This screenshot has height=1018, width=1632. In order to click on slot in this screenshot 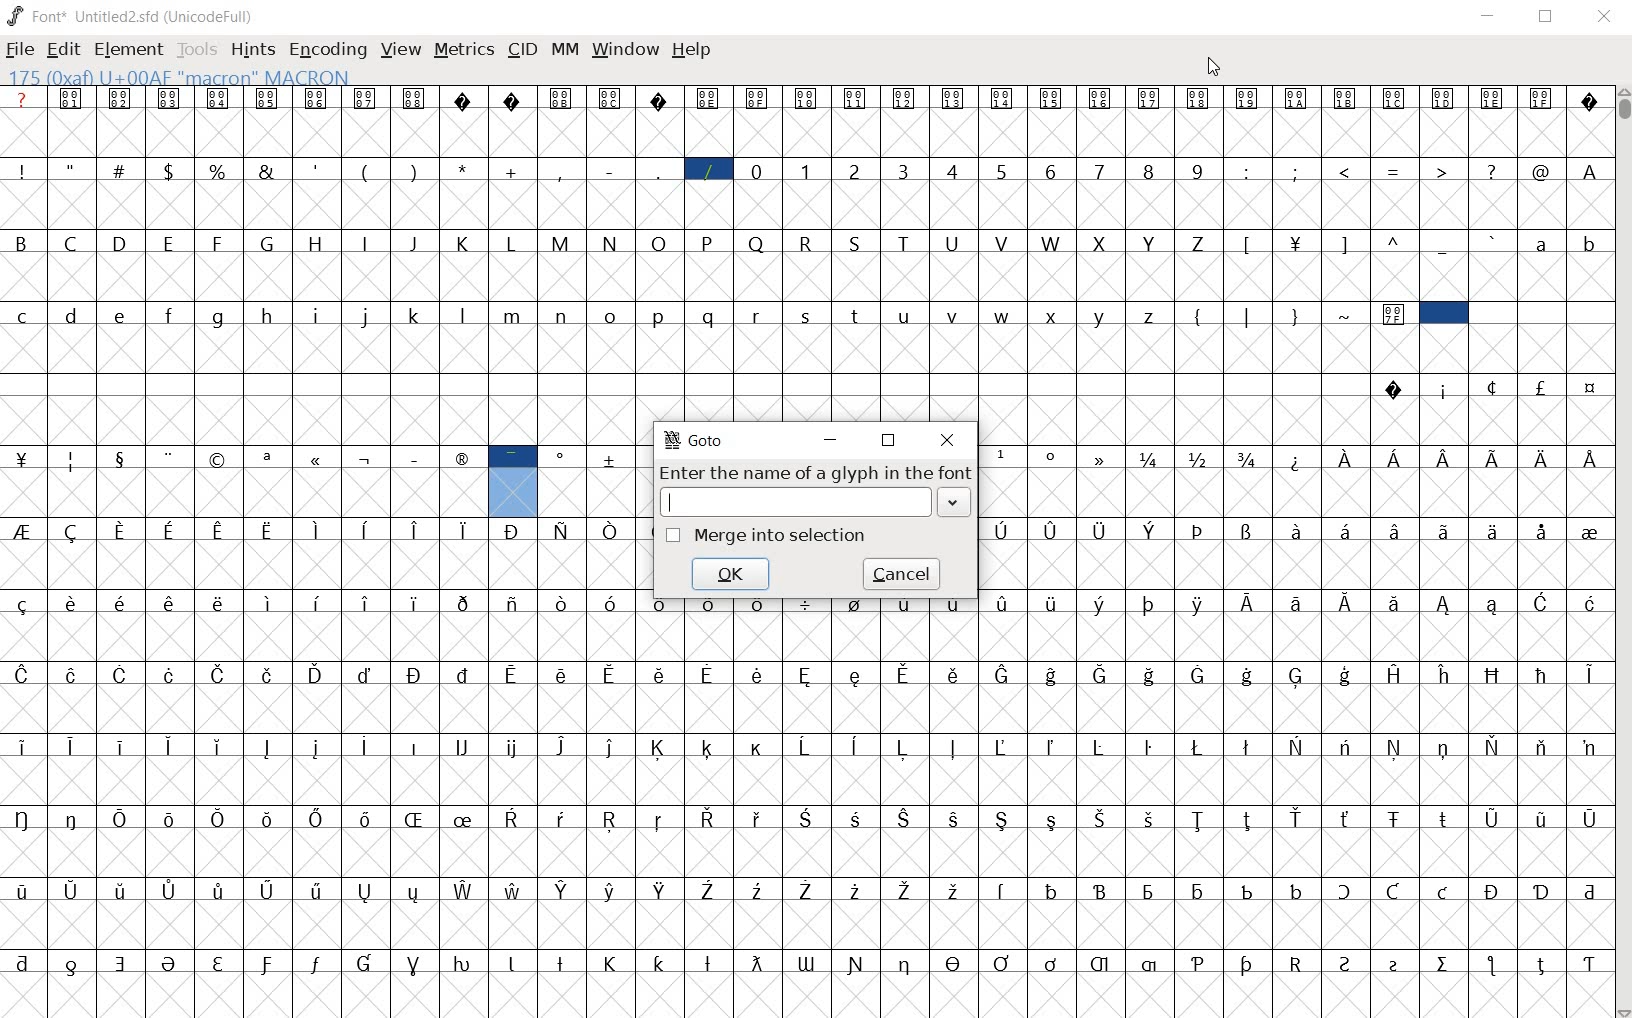, I will do `click(1512, 339)`.